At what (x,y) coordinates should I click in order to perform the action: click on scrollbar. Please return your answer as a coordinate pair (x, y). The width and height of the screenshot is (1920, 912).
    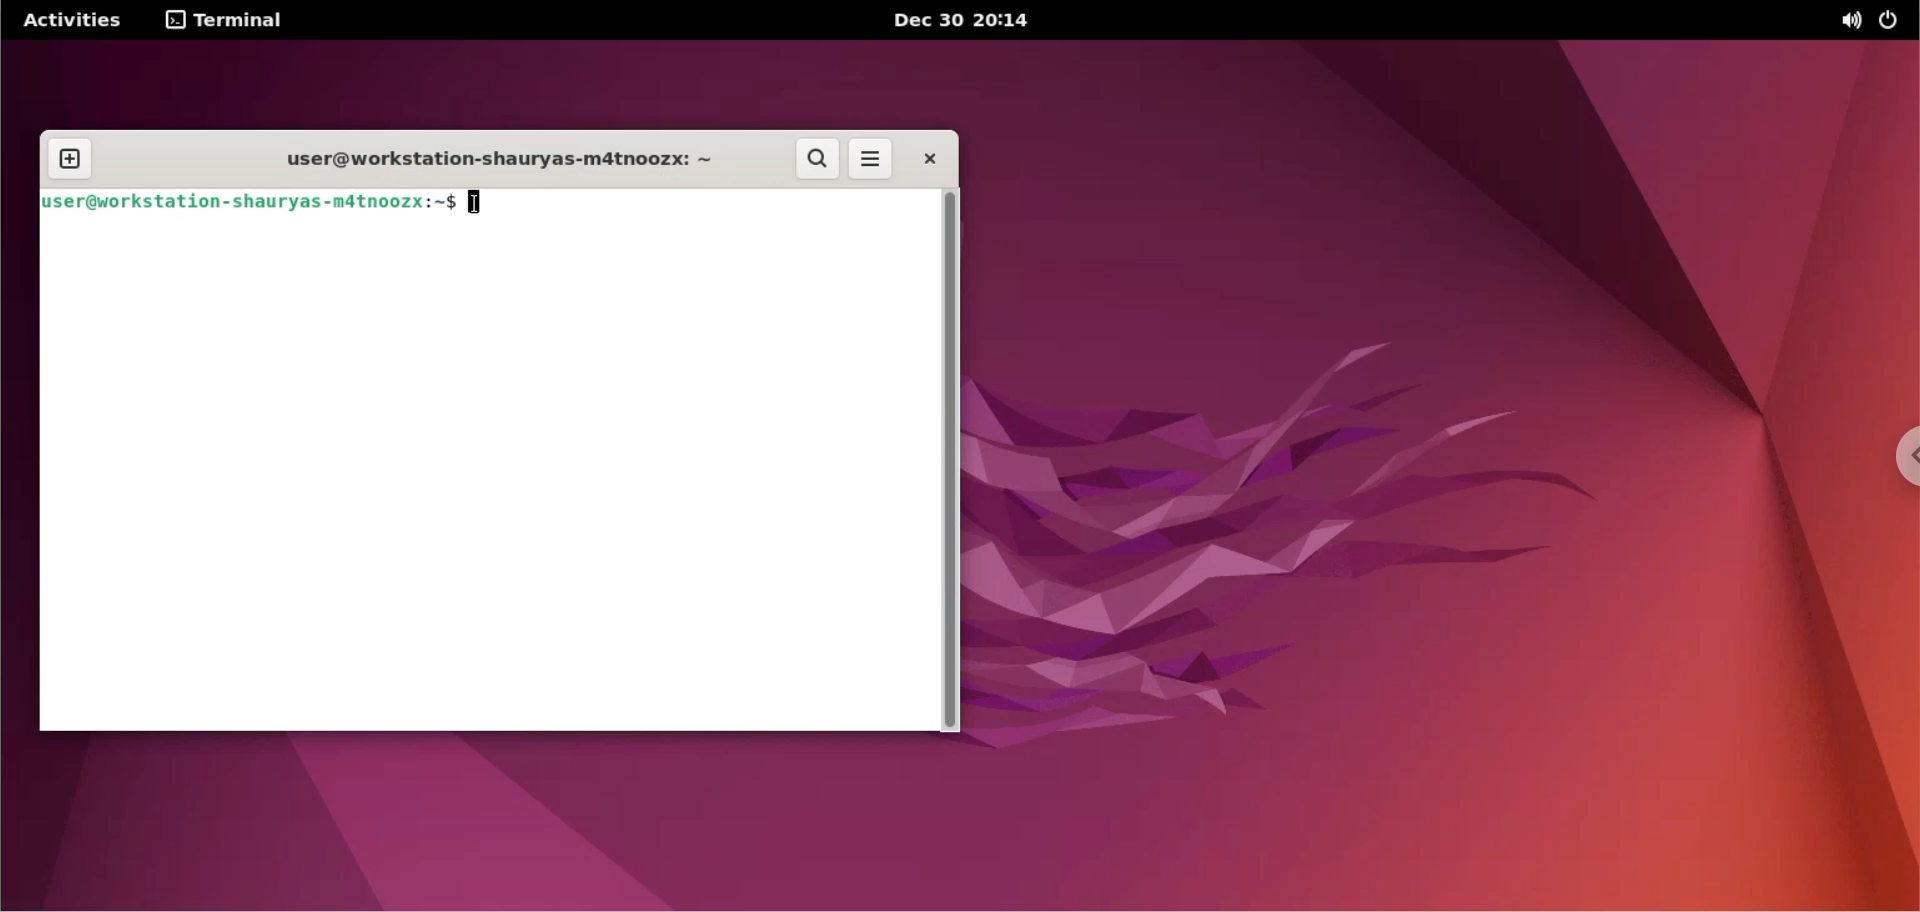
    Looking at the image, I should click on (949, 462).